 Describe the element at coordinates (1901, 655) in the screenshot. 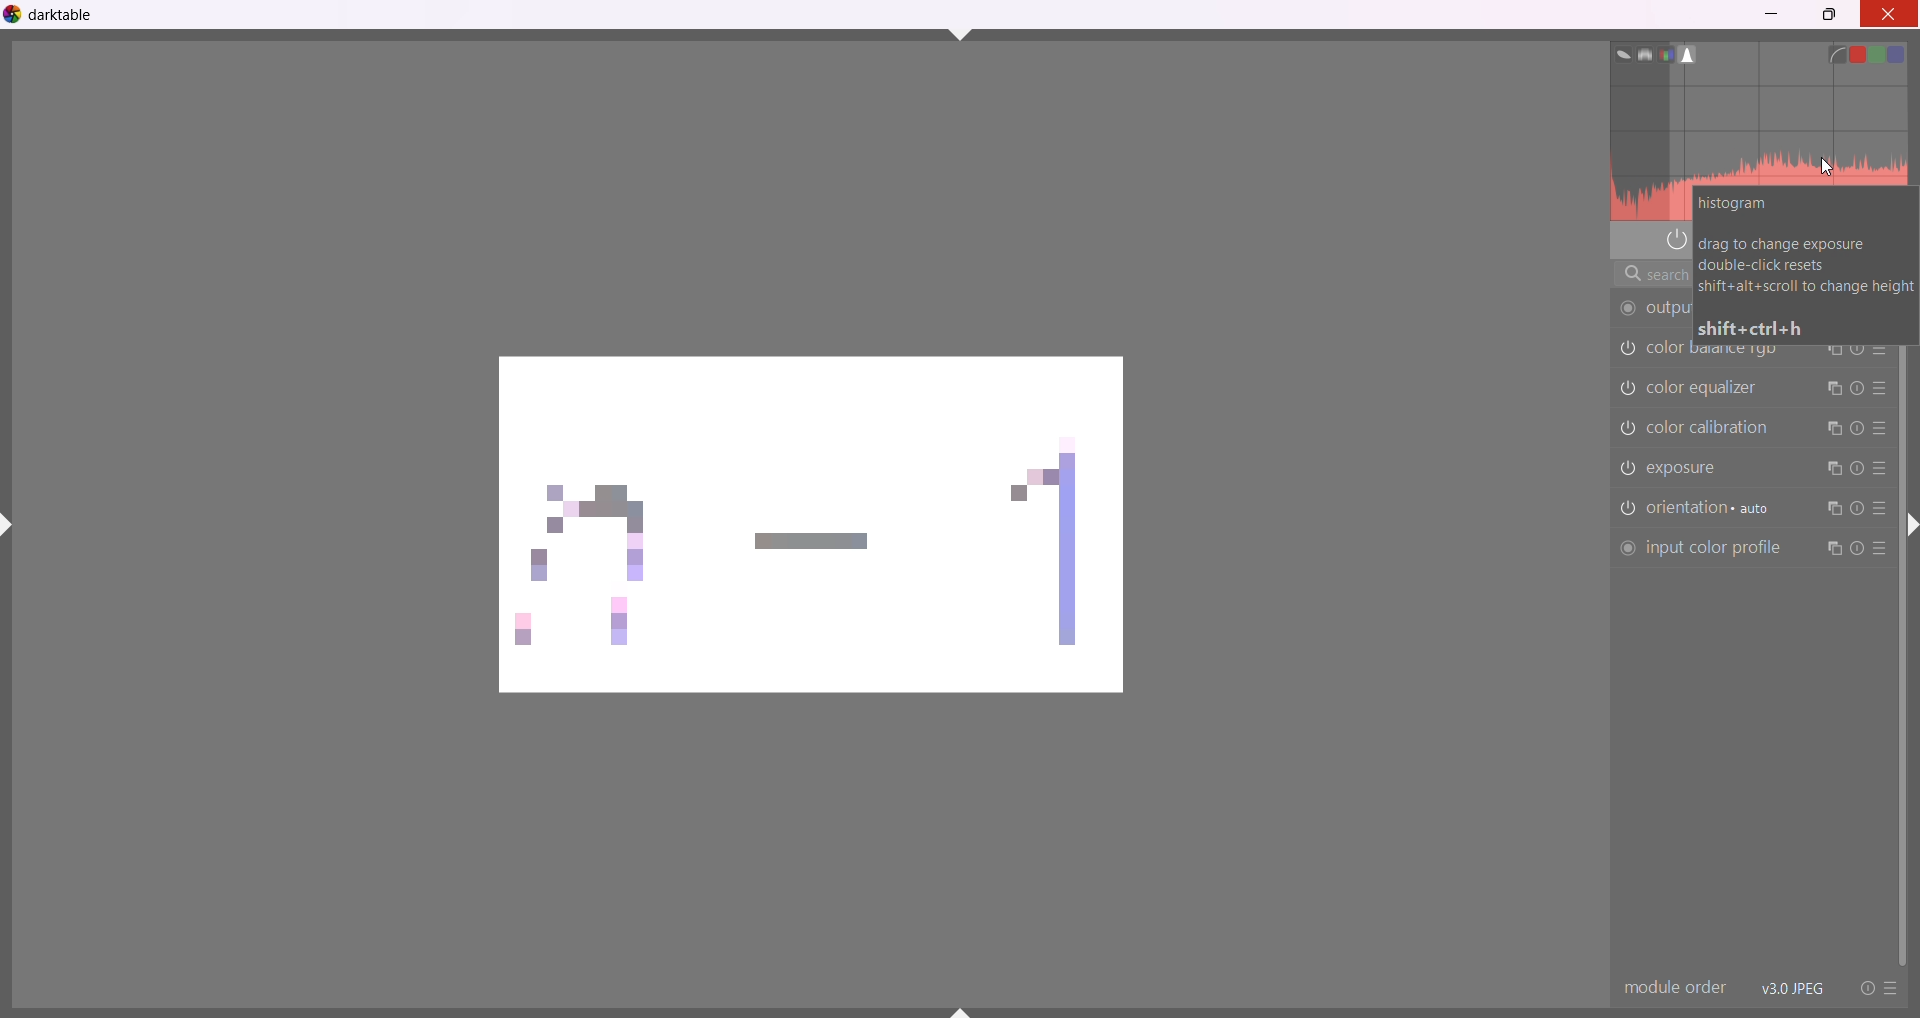

I see `vertical scroll bar` at that location.